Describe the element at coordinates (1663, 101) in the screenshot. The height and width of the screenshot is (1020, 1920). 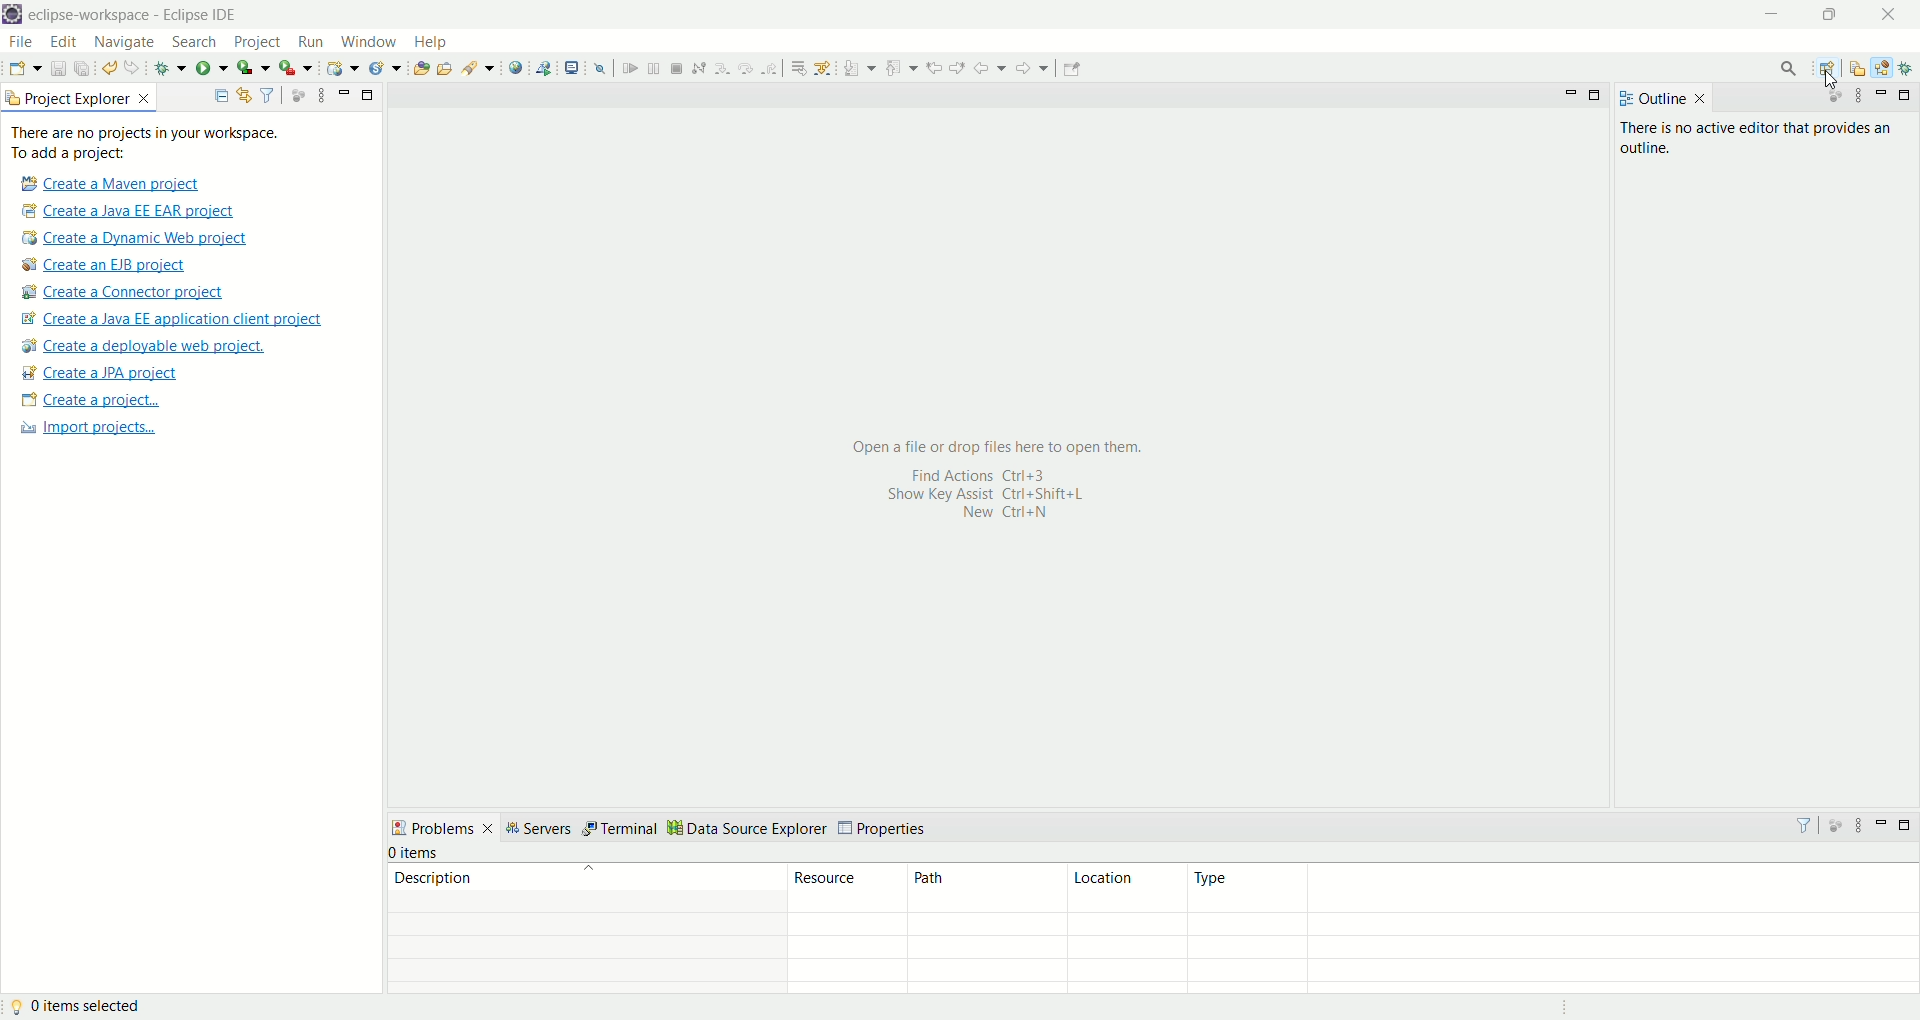
I see `outline` at that location.